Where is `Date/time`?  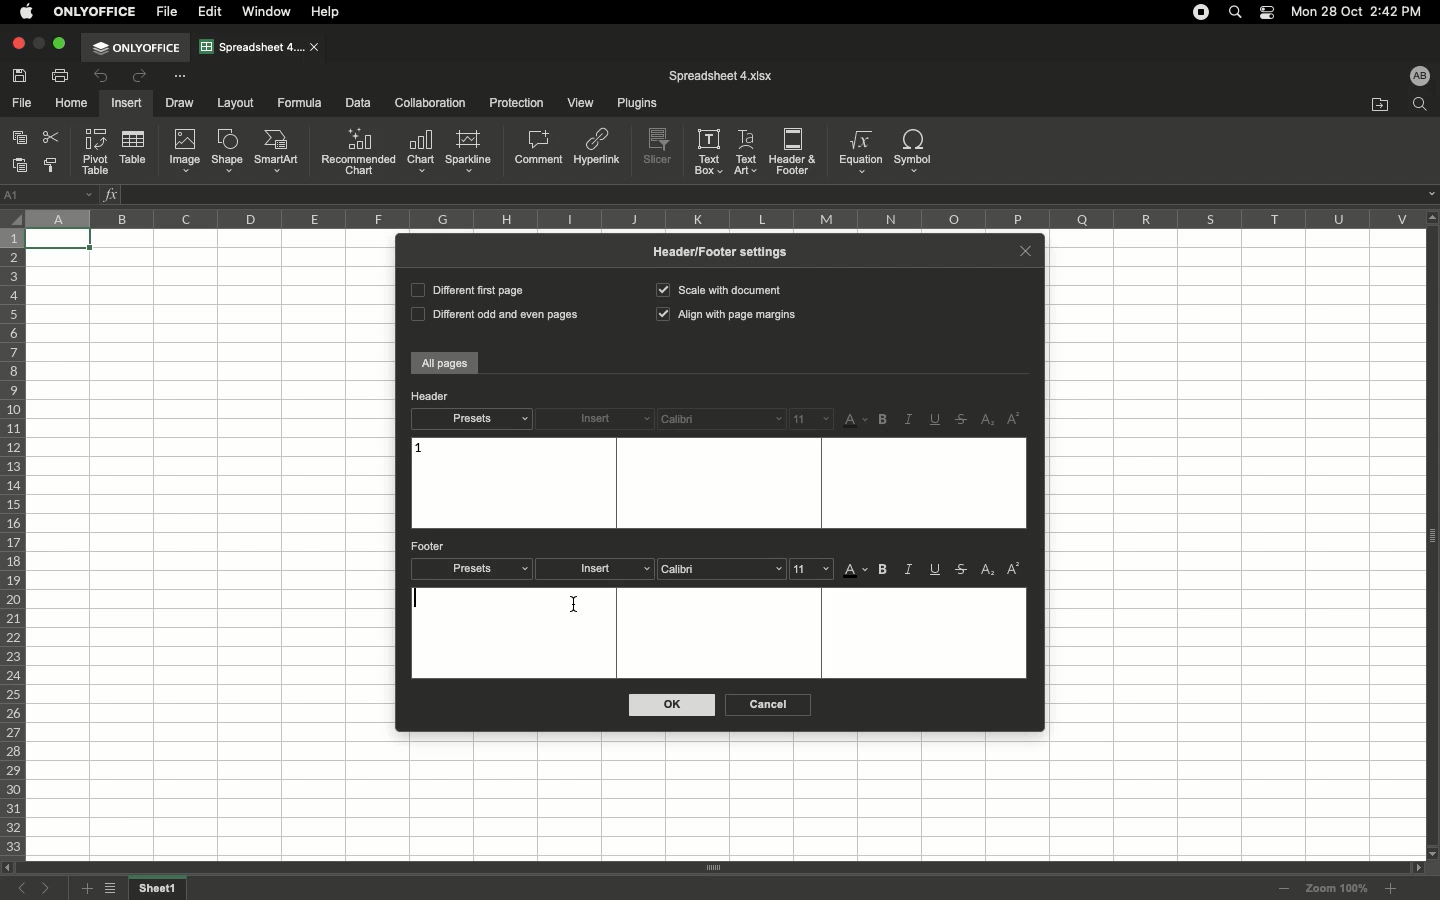 Date/time is located at coordinates (1364, 11).